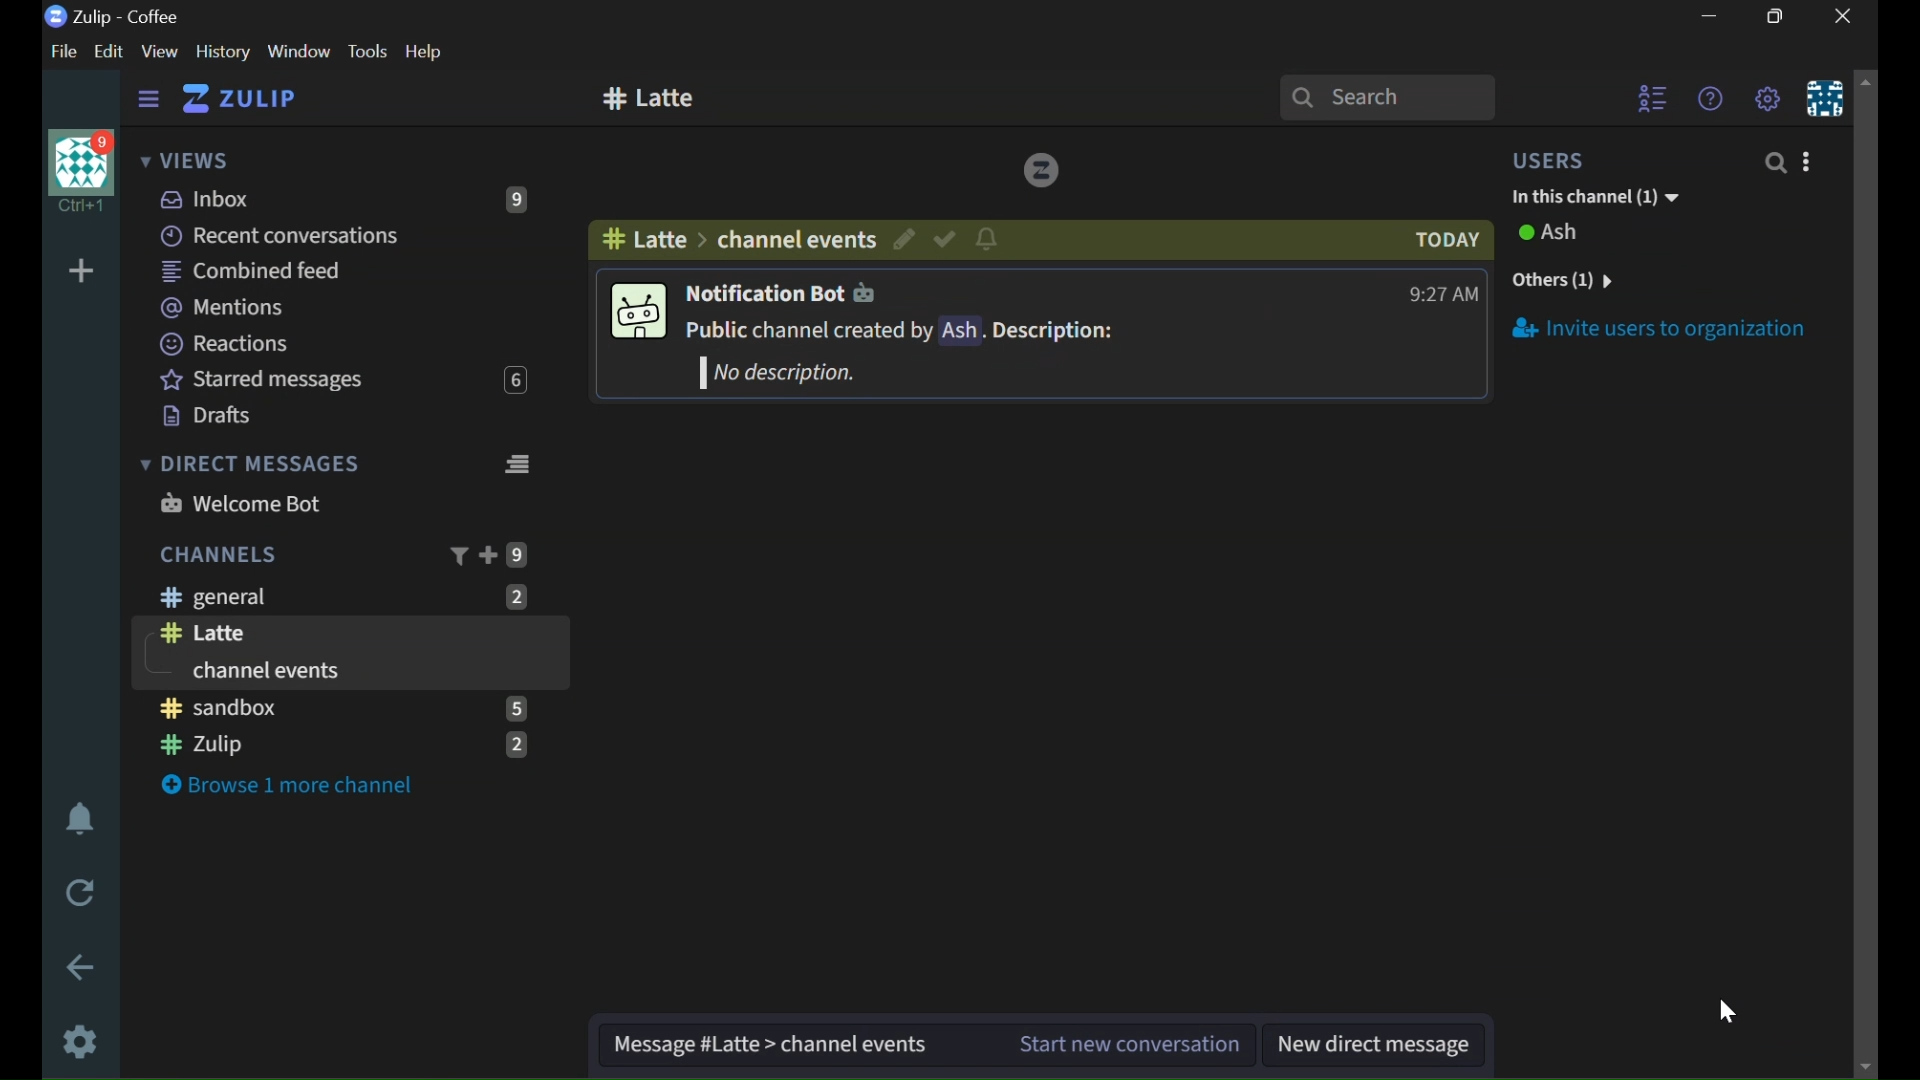 This screenshot has height=1080, width=1920. I want to click on ADD ORGANIZER, so click(80, 272).